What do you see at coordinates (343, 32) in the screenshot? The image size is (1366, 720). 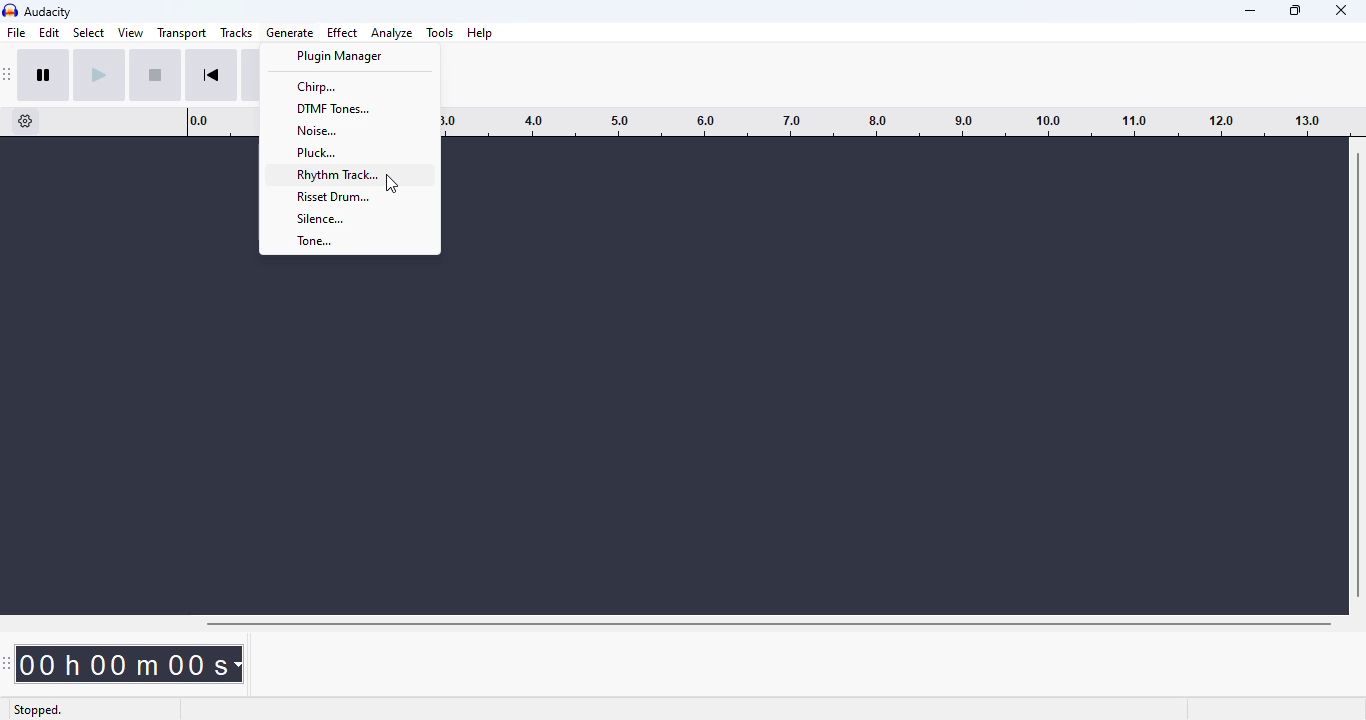 I see `effect` at bounding box center [343, 32].